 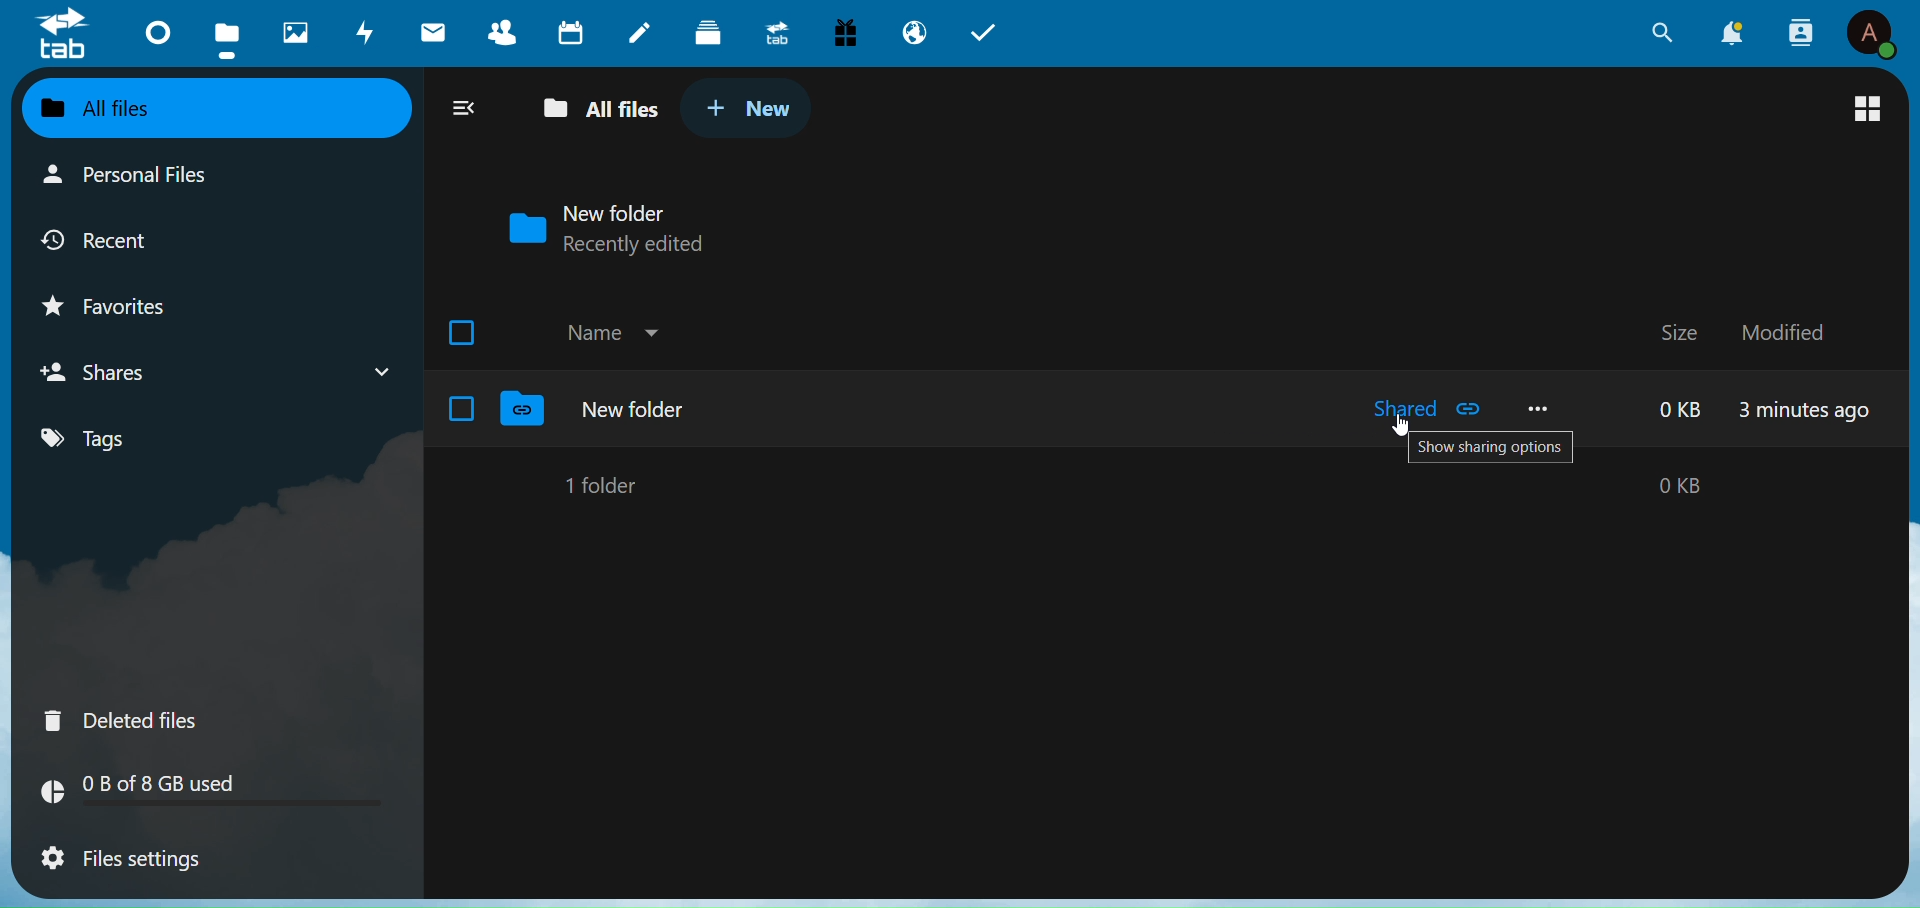 What do you see at coordinates (434, 31) in the screenshot?
I see `Mail` at bounding box center [434, 31].